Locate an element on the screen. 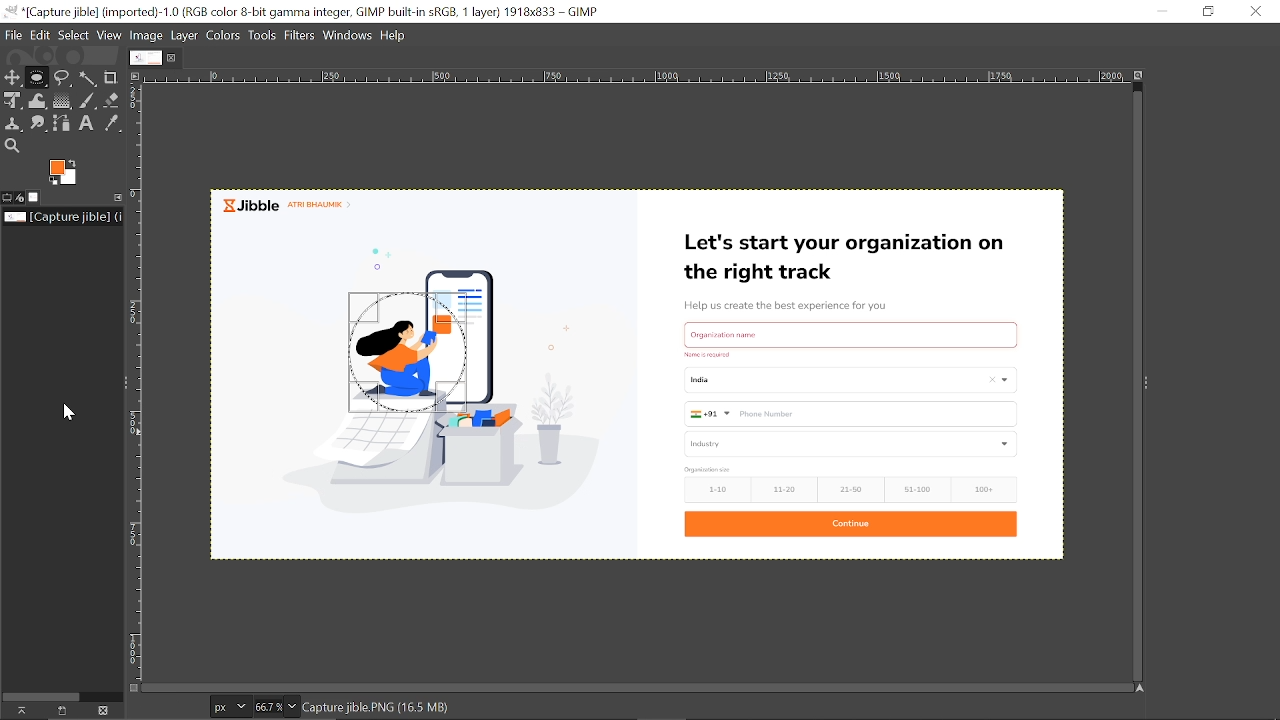 This screenshot has width=1280, height=720. Zoom tool is located at coordinates (11, 145).